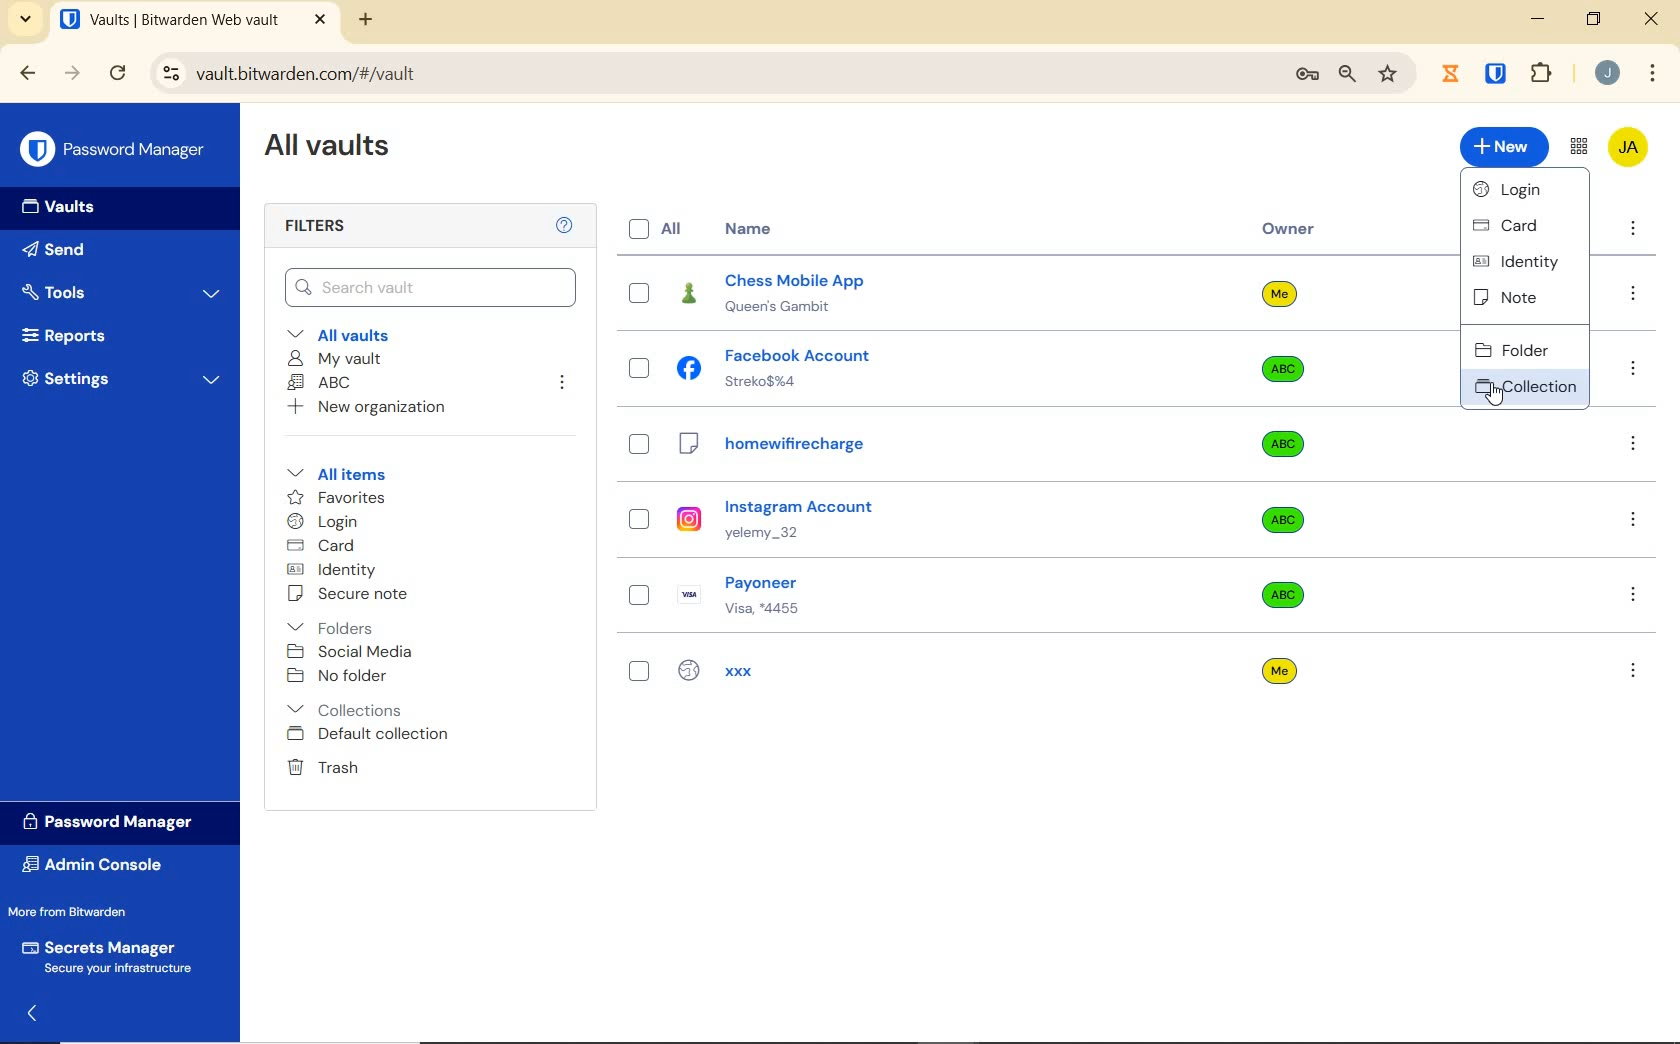  I want to click on owner, so click(1289, 231).